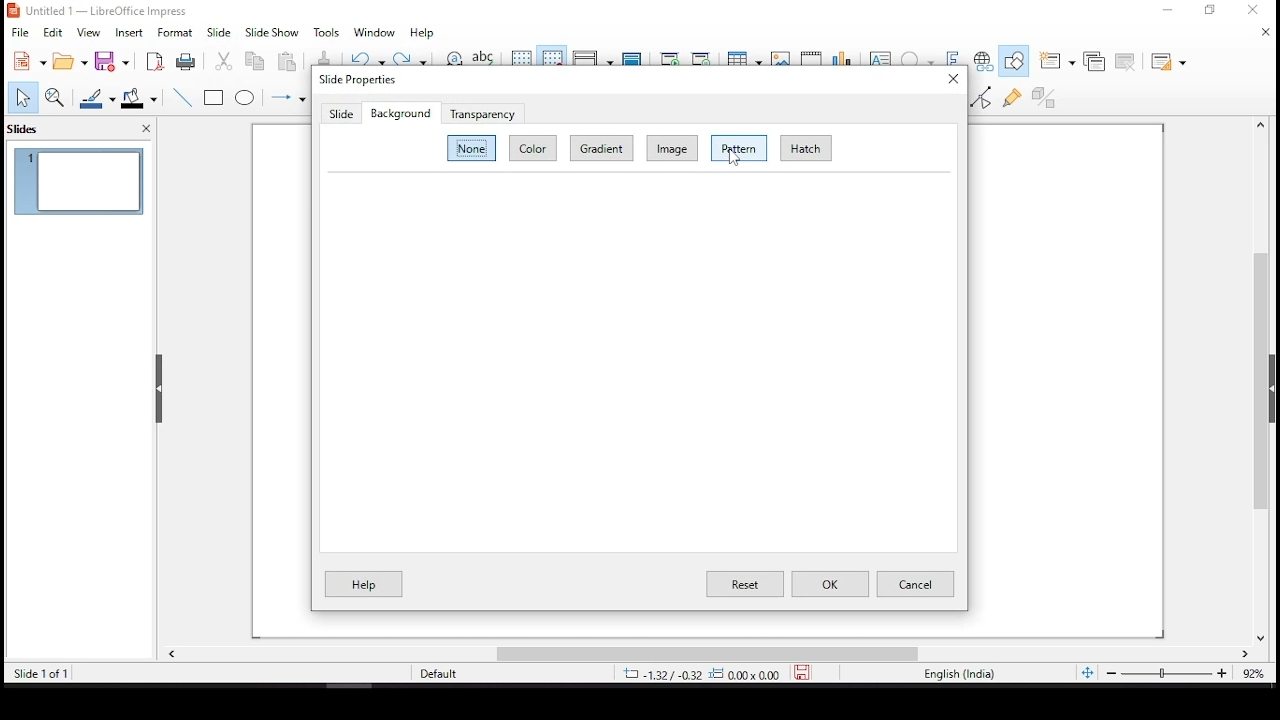  I want to click on slides, so click(27, 130).